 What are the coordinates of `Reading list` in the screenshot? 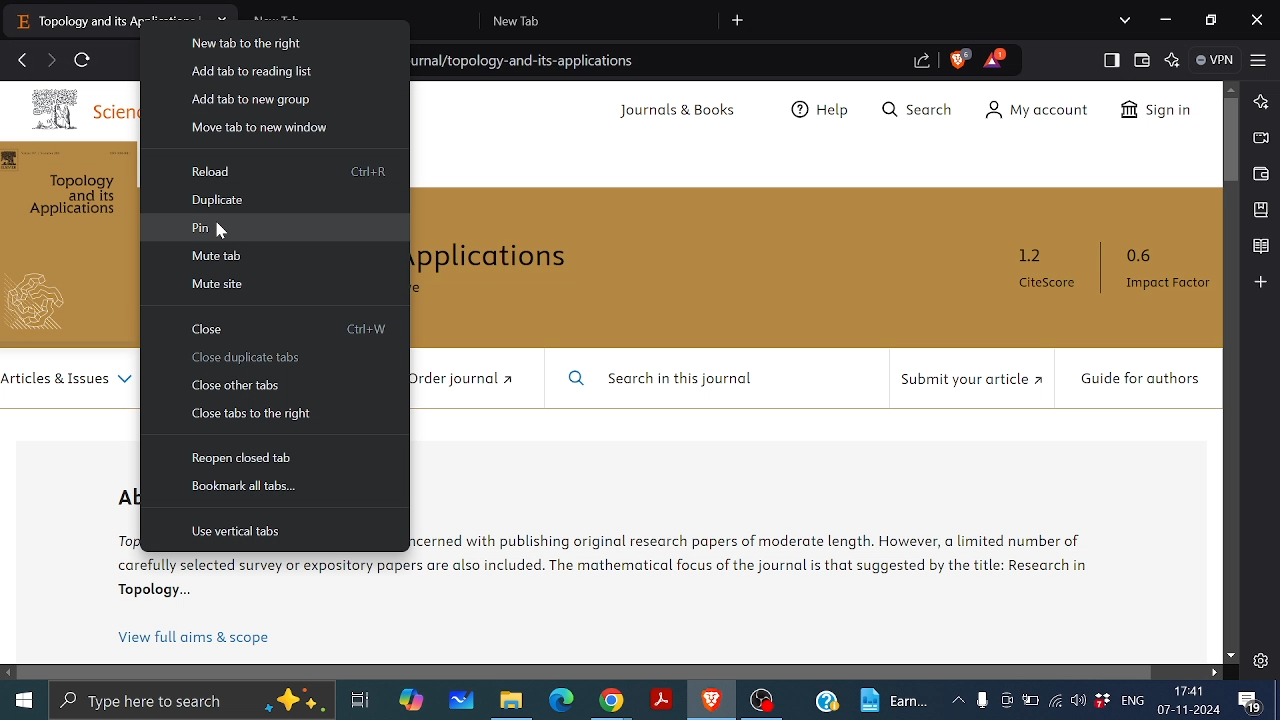 It's located at (1260, 246).